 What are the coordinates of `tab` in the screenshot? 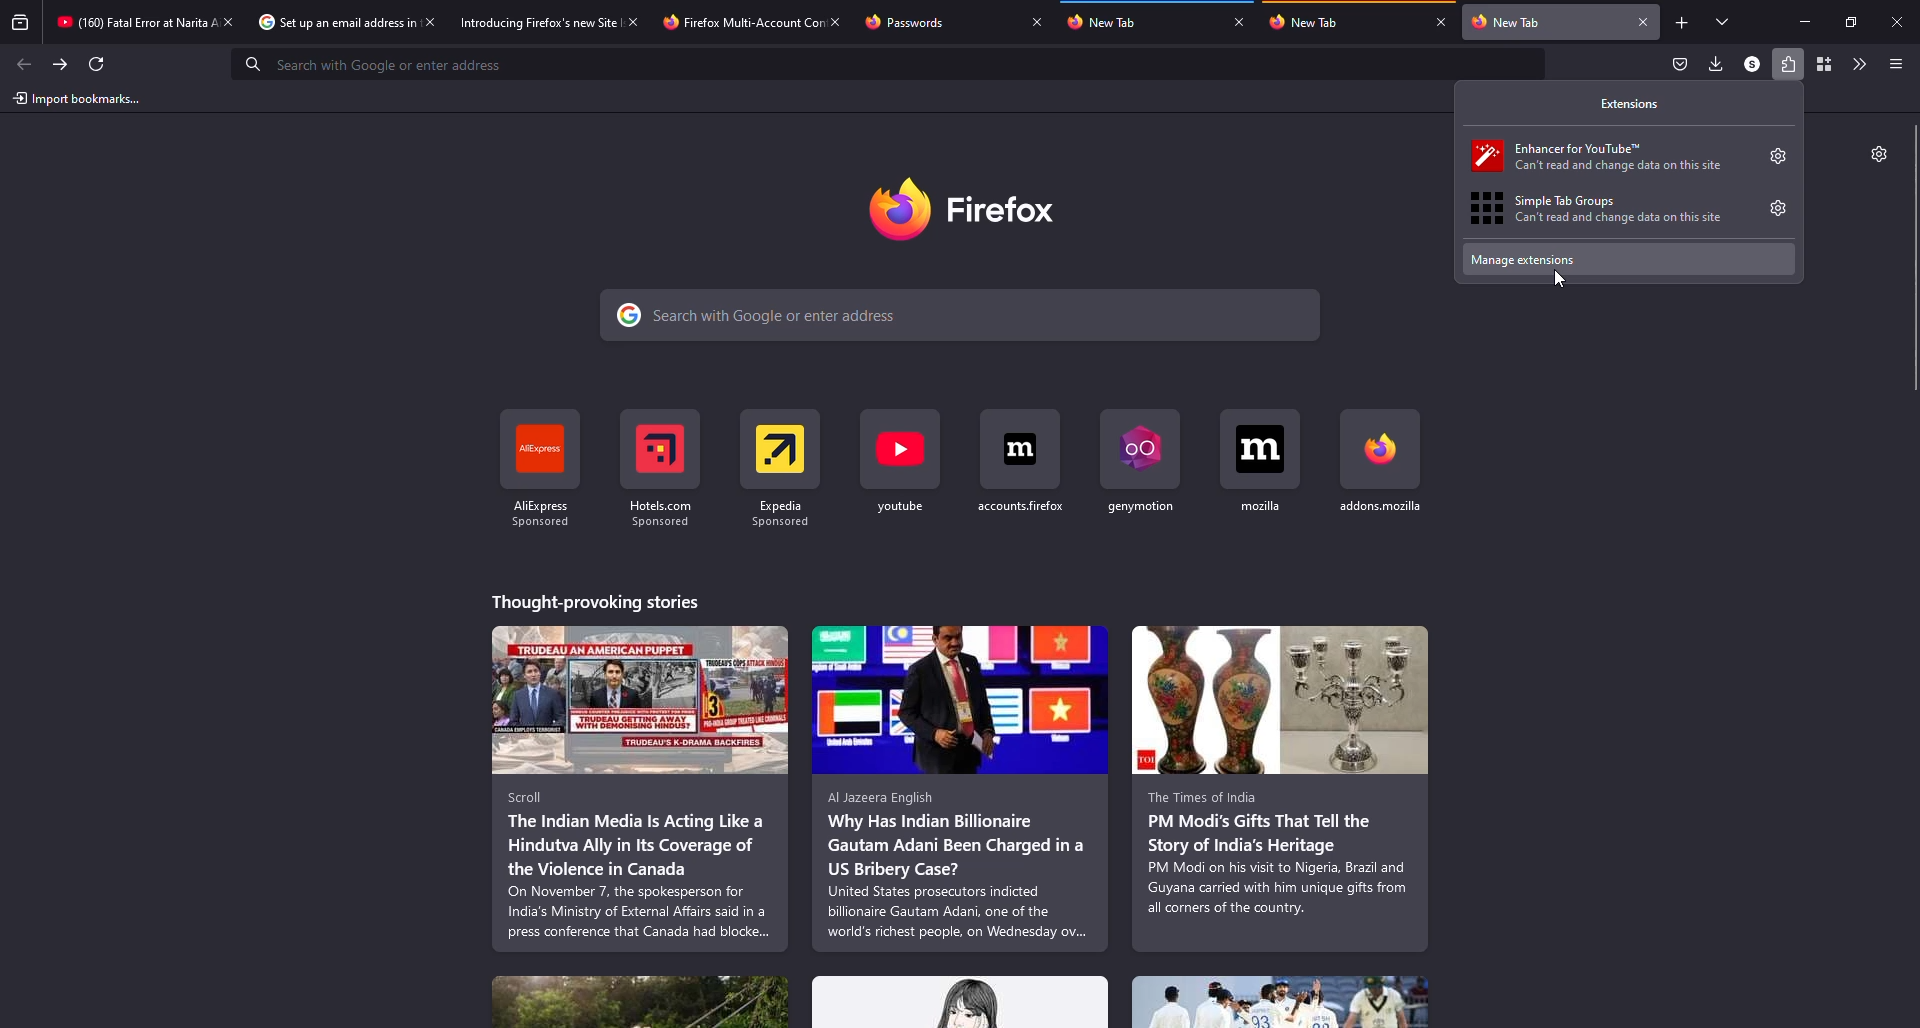 It's located at (730, 20).